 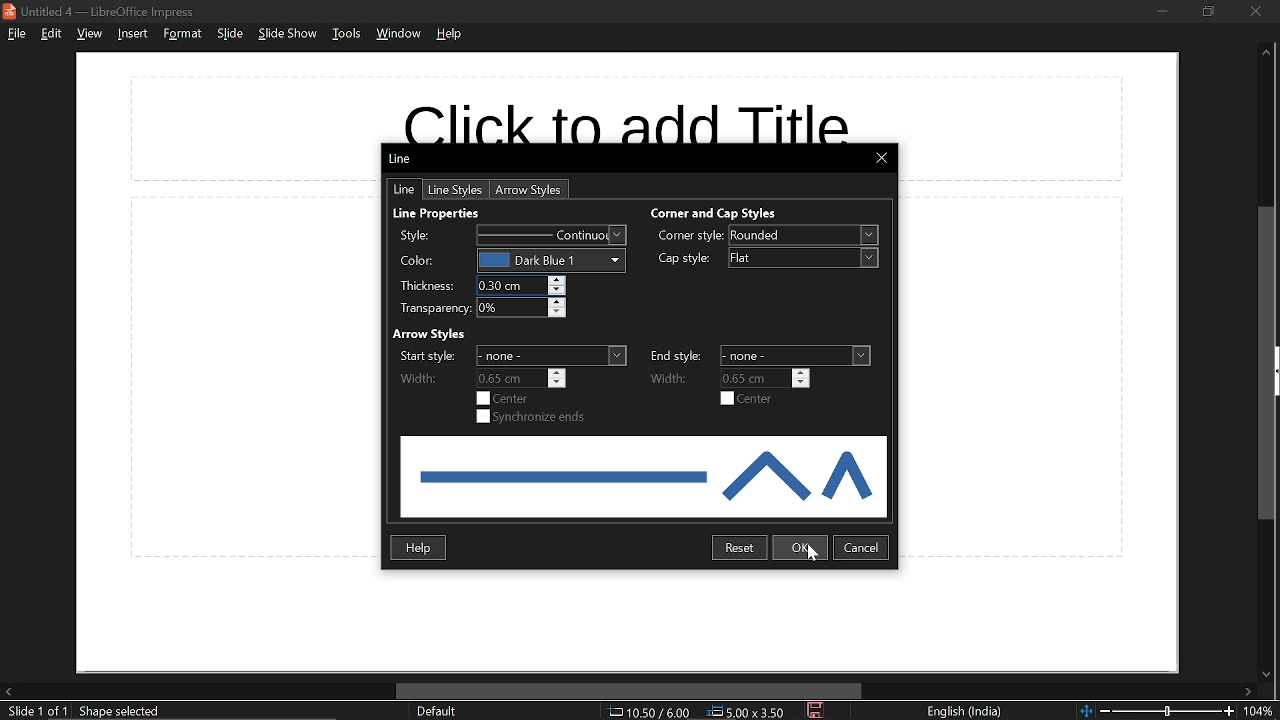 What do you see at coordinates (530, 417) in the screenshot?
I see `synchronize ends` at bounding box center [530, 417].